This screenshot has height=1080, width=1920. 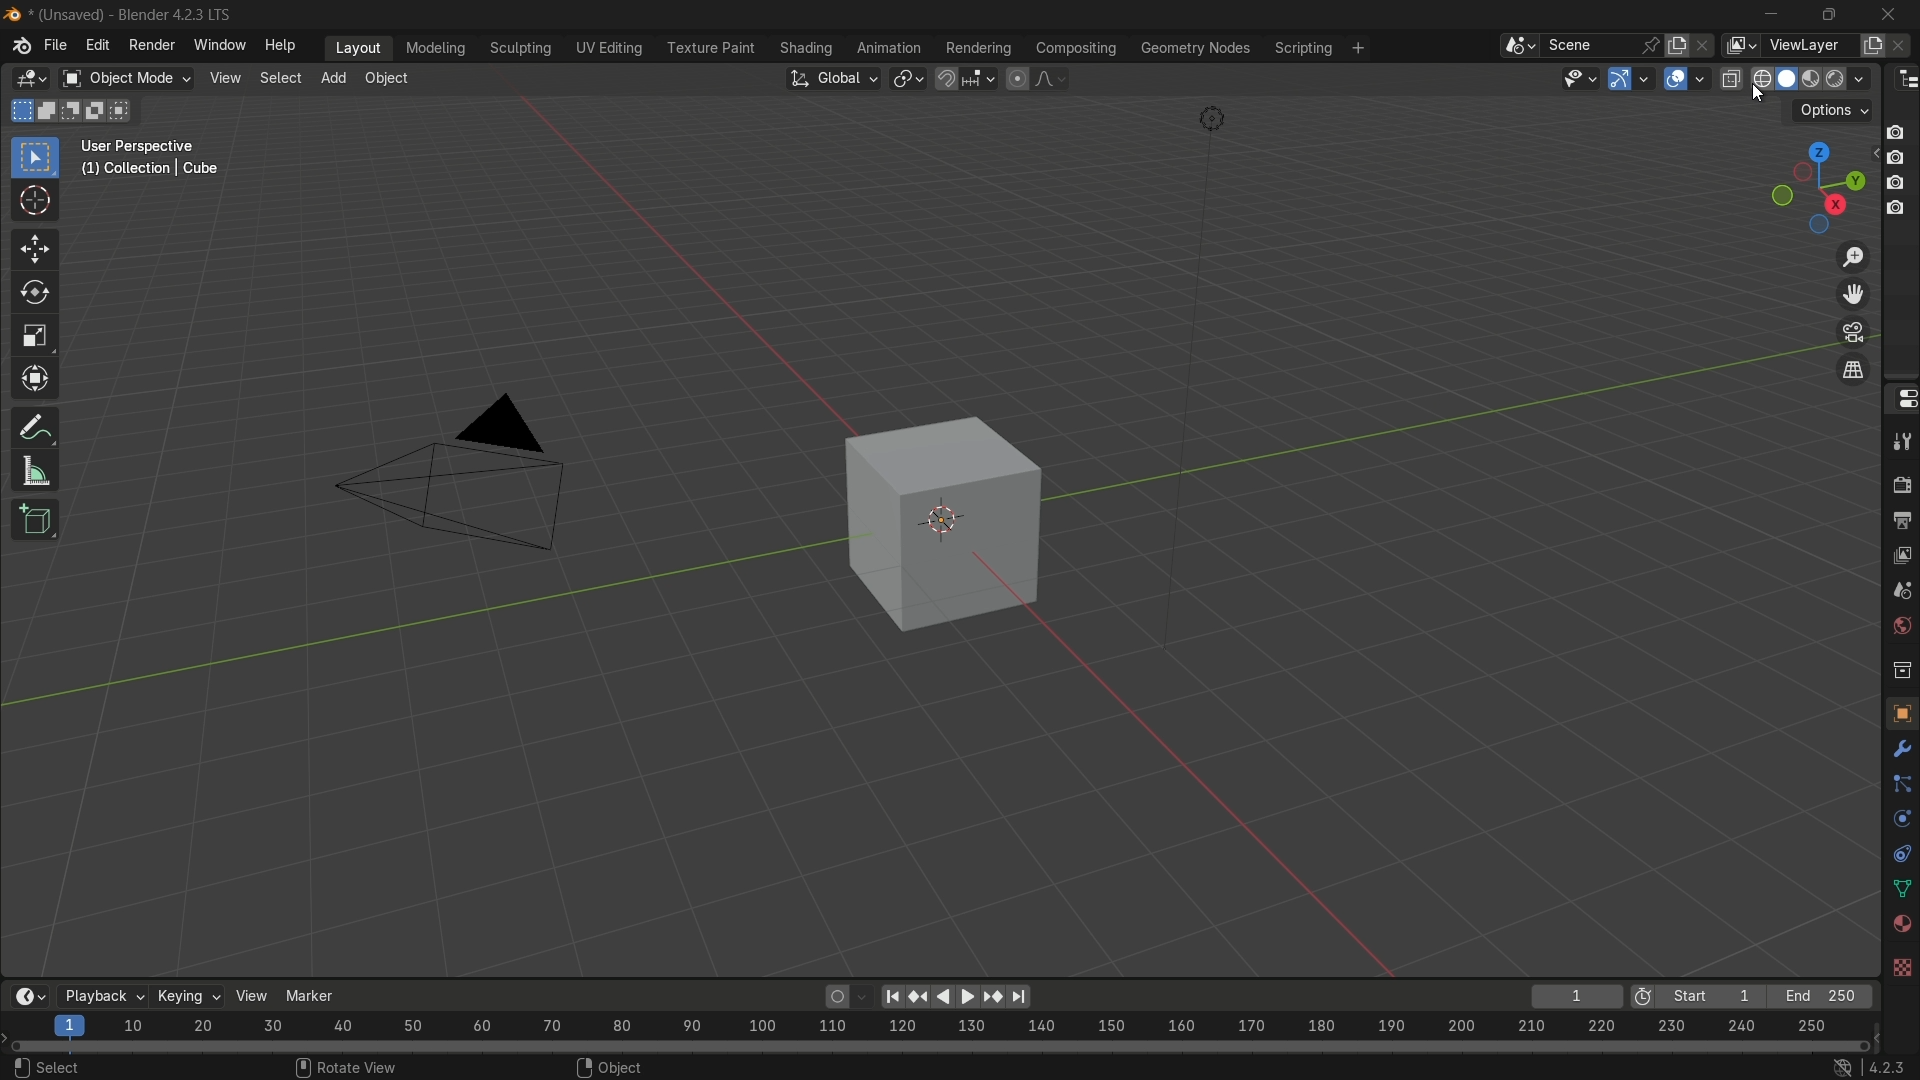 I want to click on show gizmo, so click(x=1631, y=80).